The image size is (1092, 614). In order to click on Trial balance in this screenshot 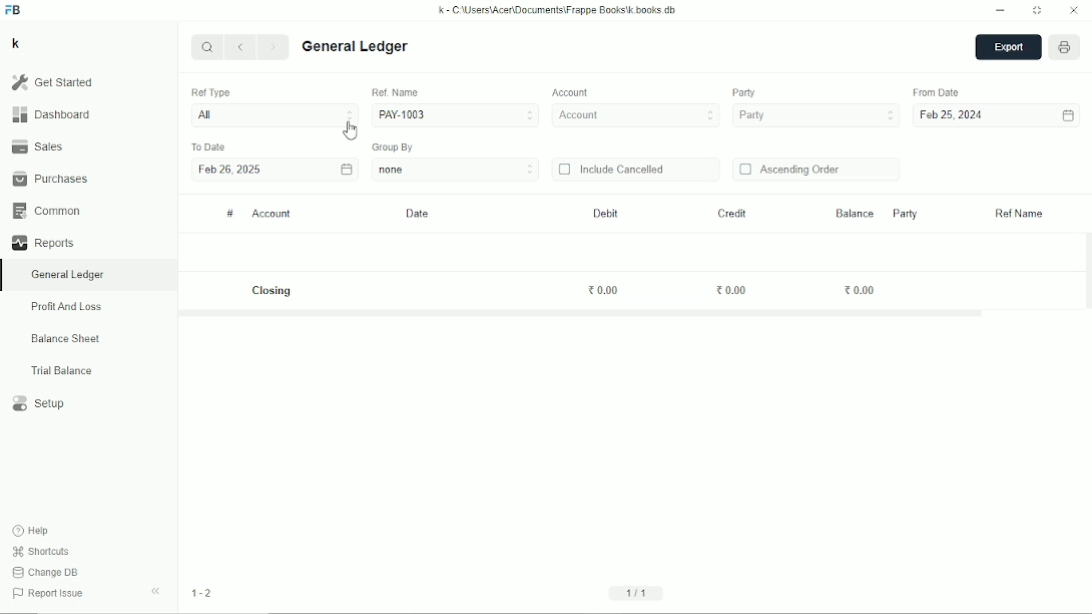, I will do `click(62, 371)`.